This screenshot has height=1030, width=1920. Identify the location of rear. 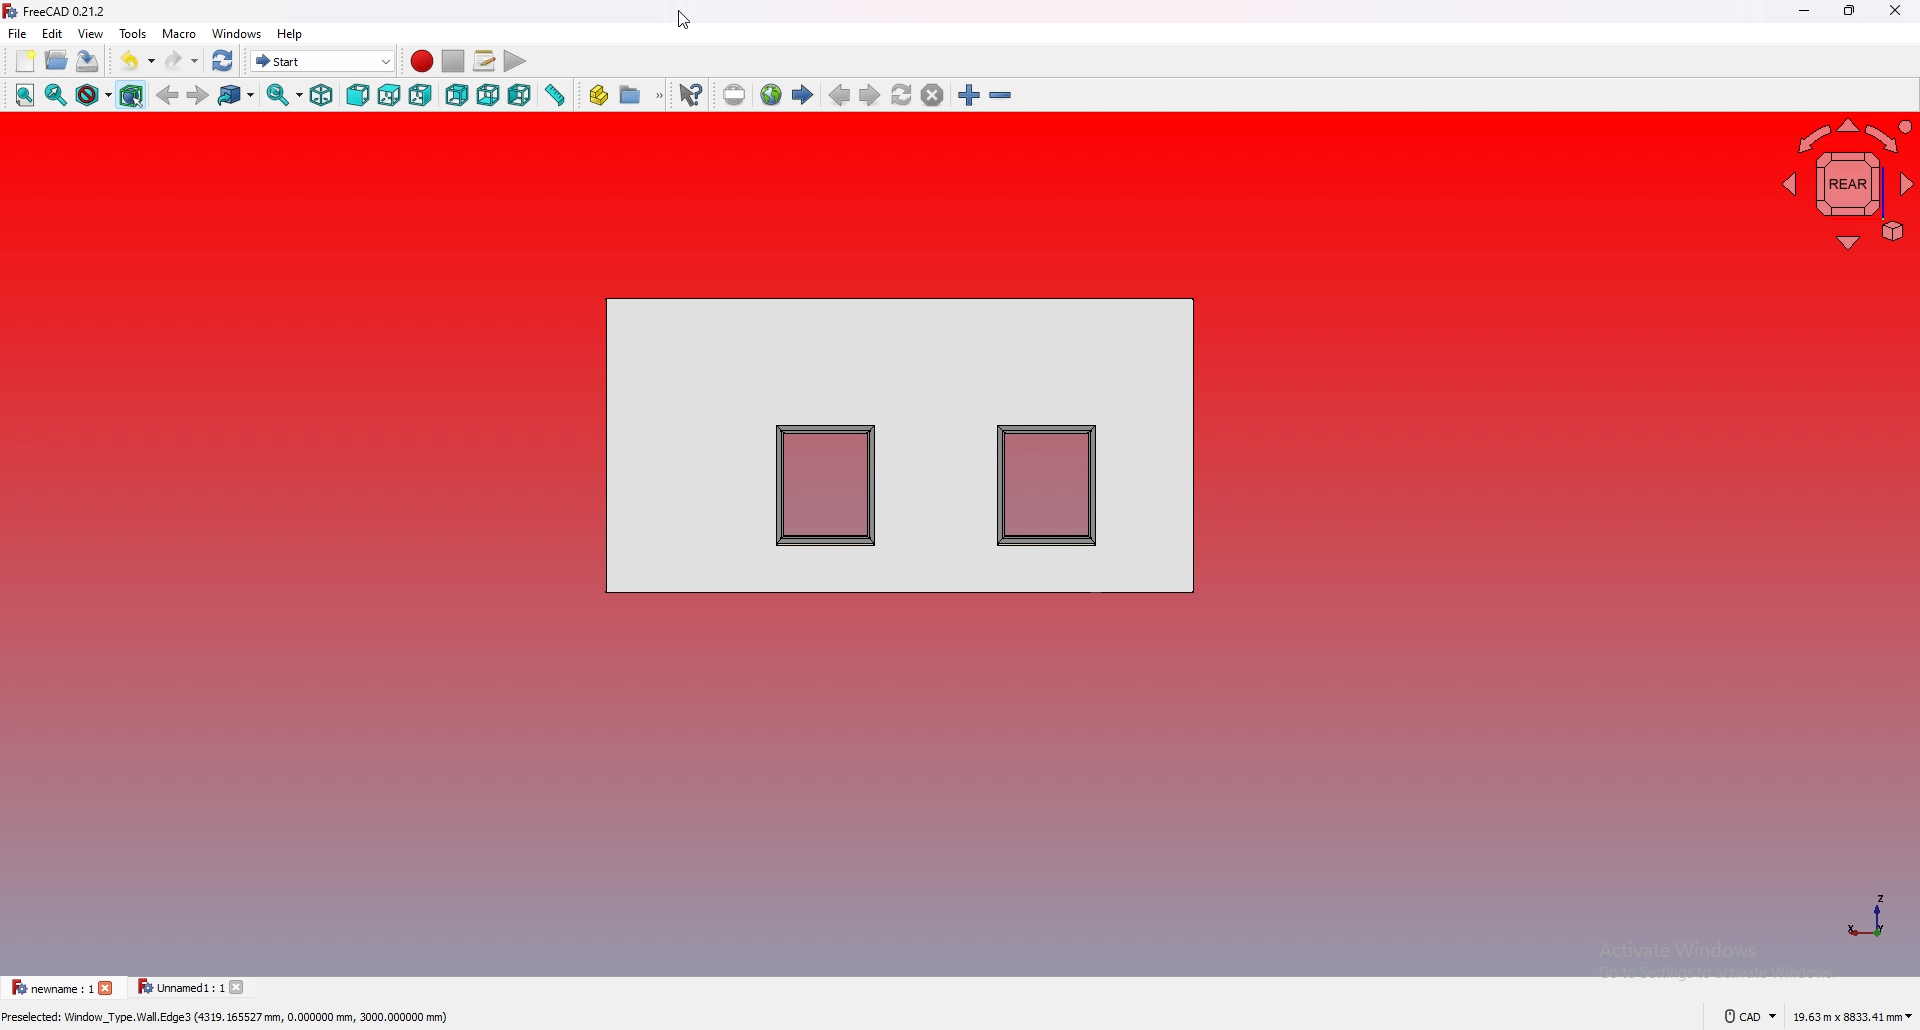
(459, 95).